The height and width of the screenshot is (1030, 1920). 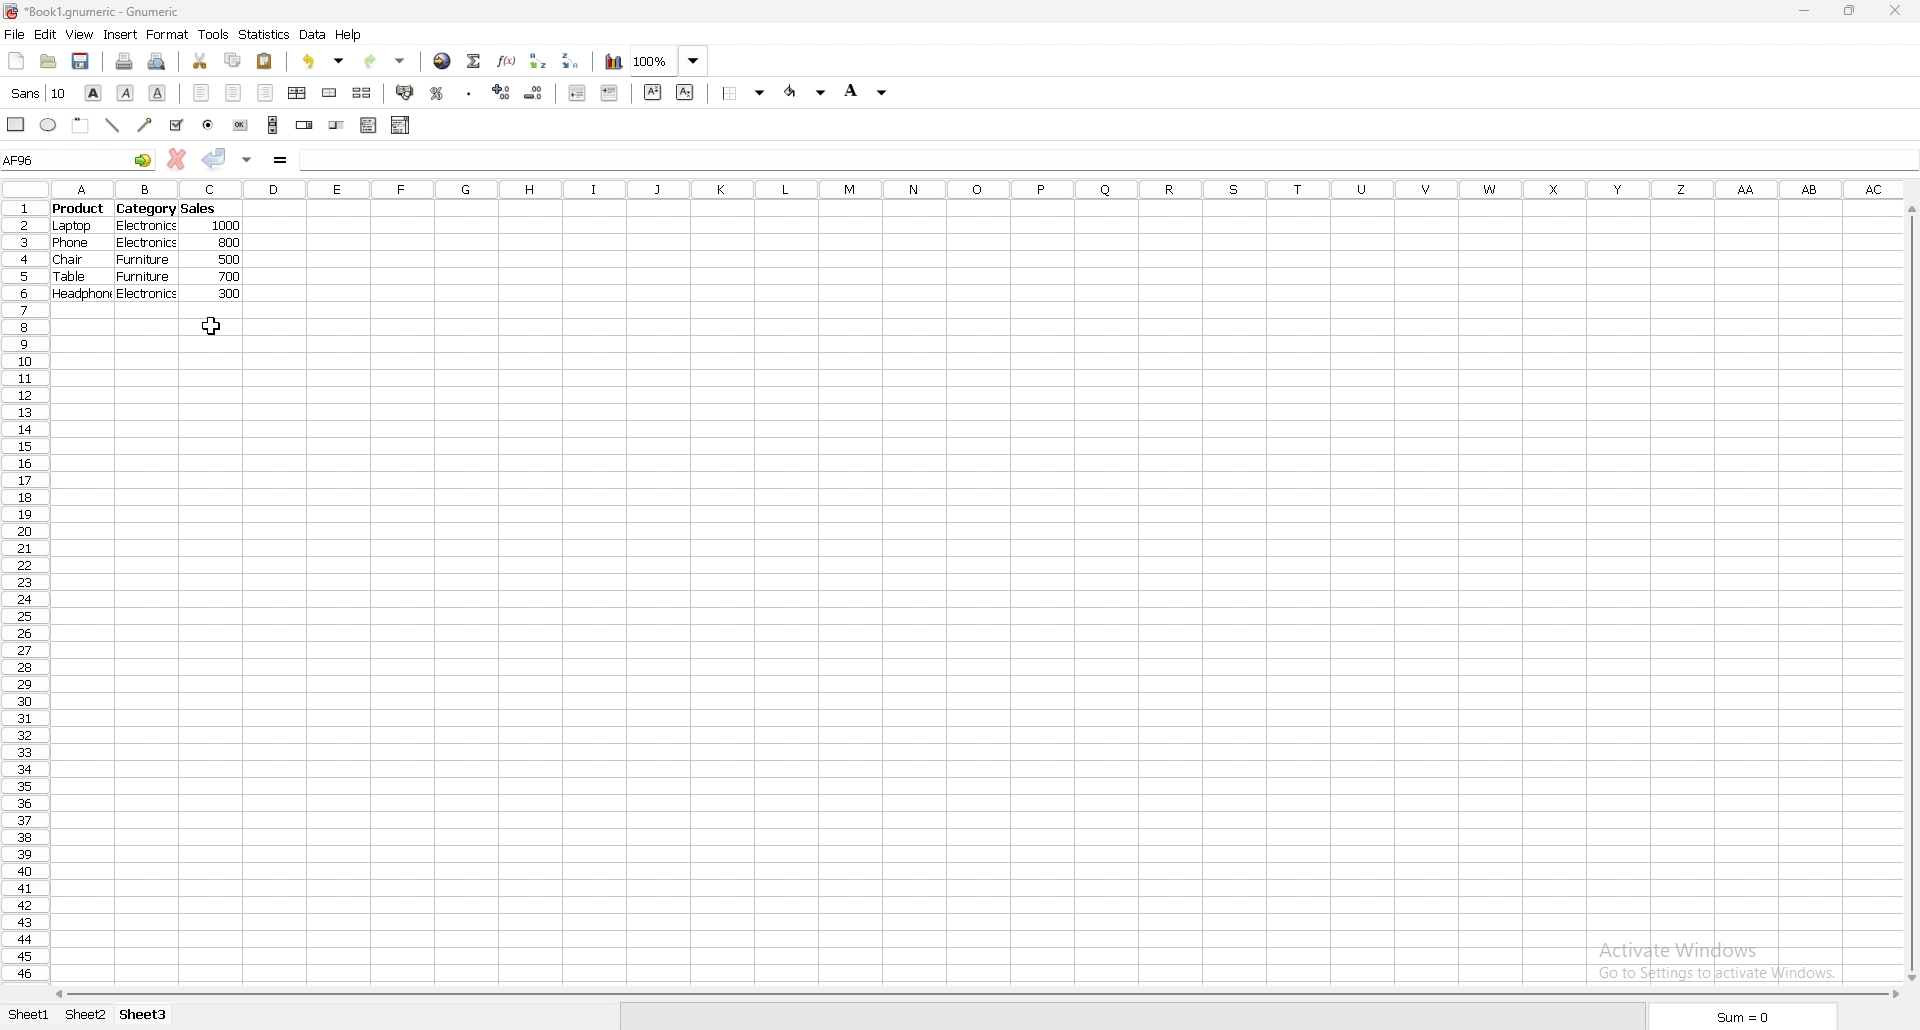 I want to click on subscript, so click(x=685, y=93).